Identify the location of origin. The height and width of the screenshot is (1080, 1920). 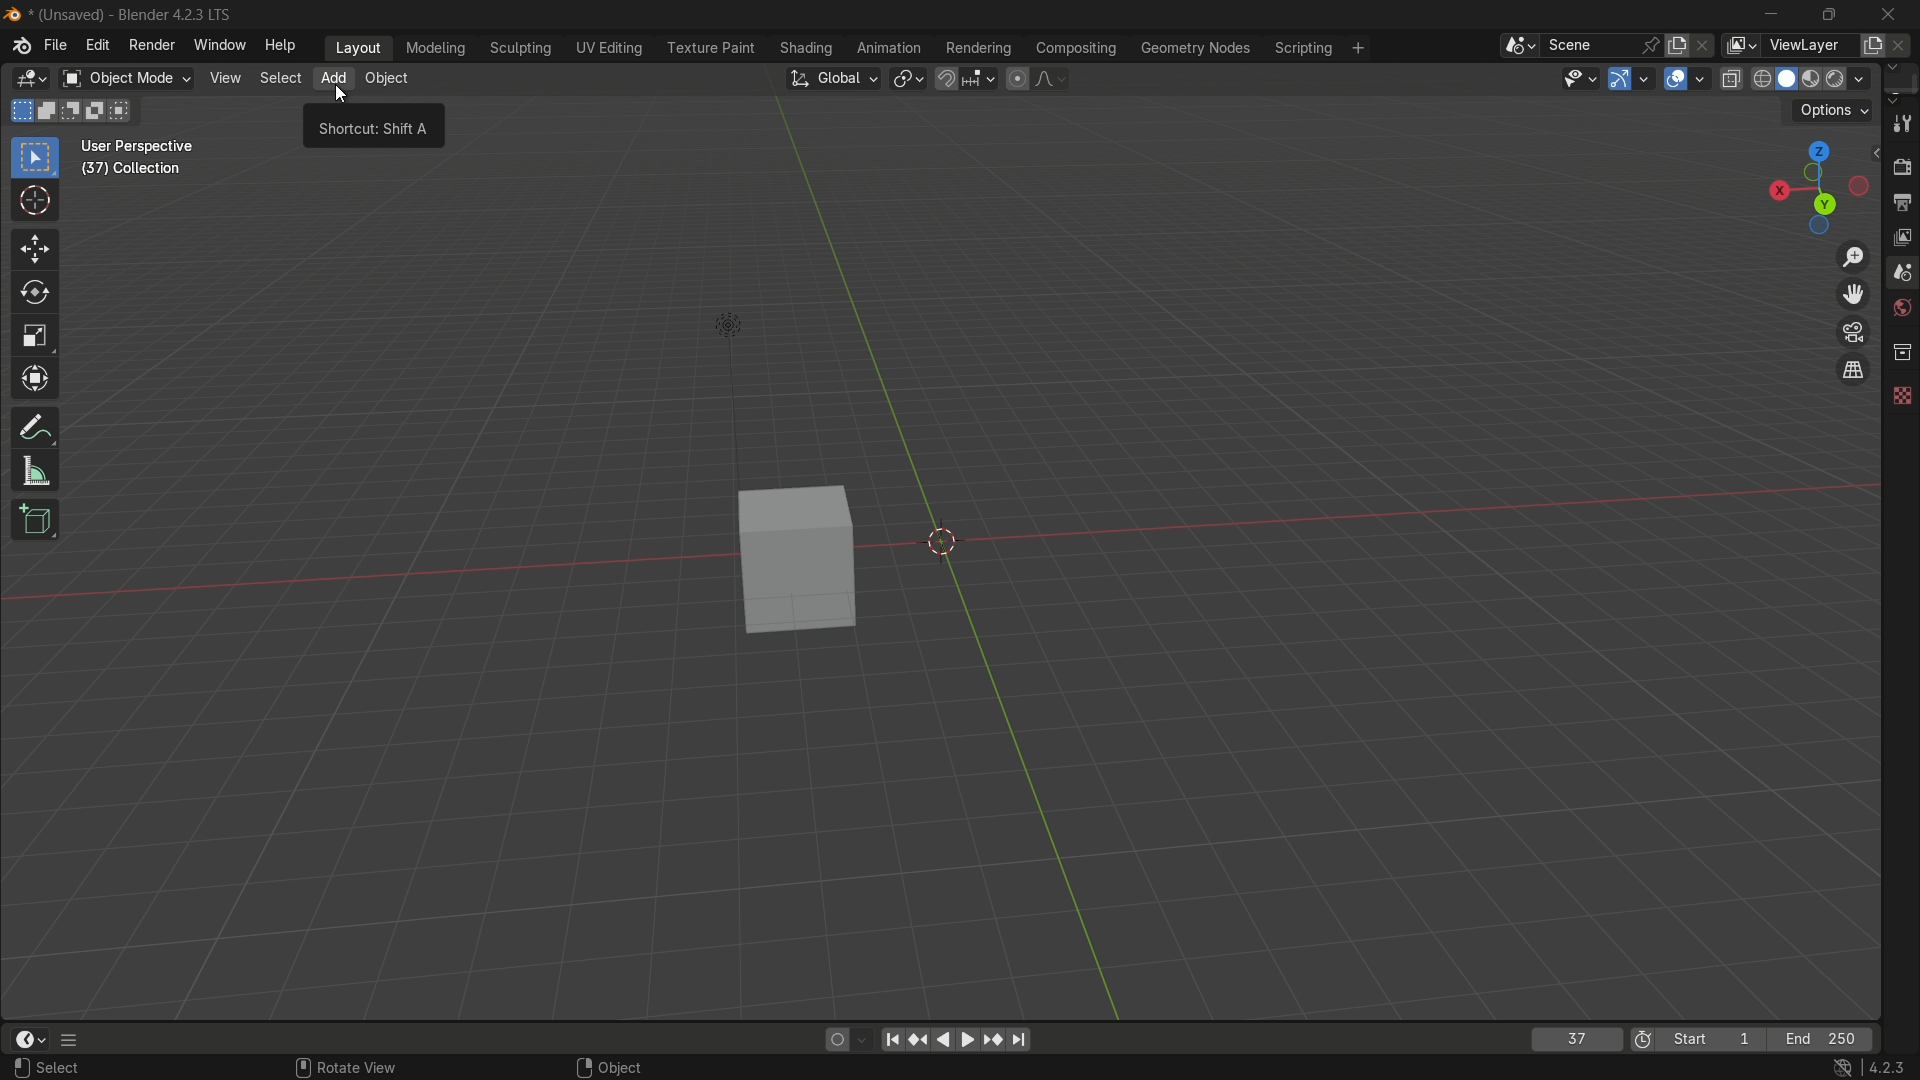
(947, 543).